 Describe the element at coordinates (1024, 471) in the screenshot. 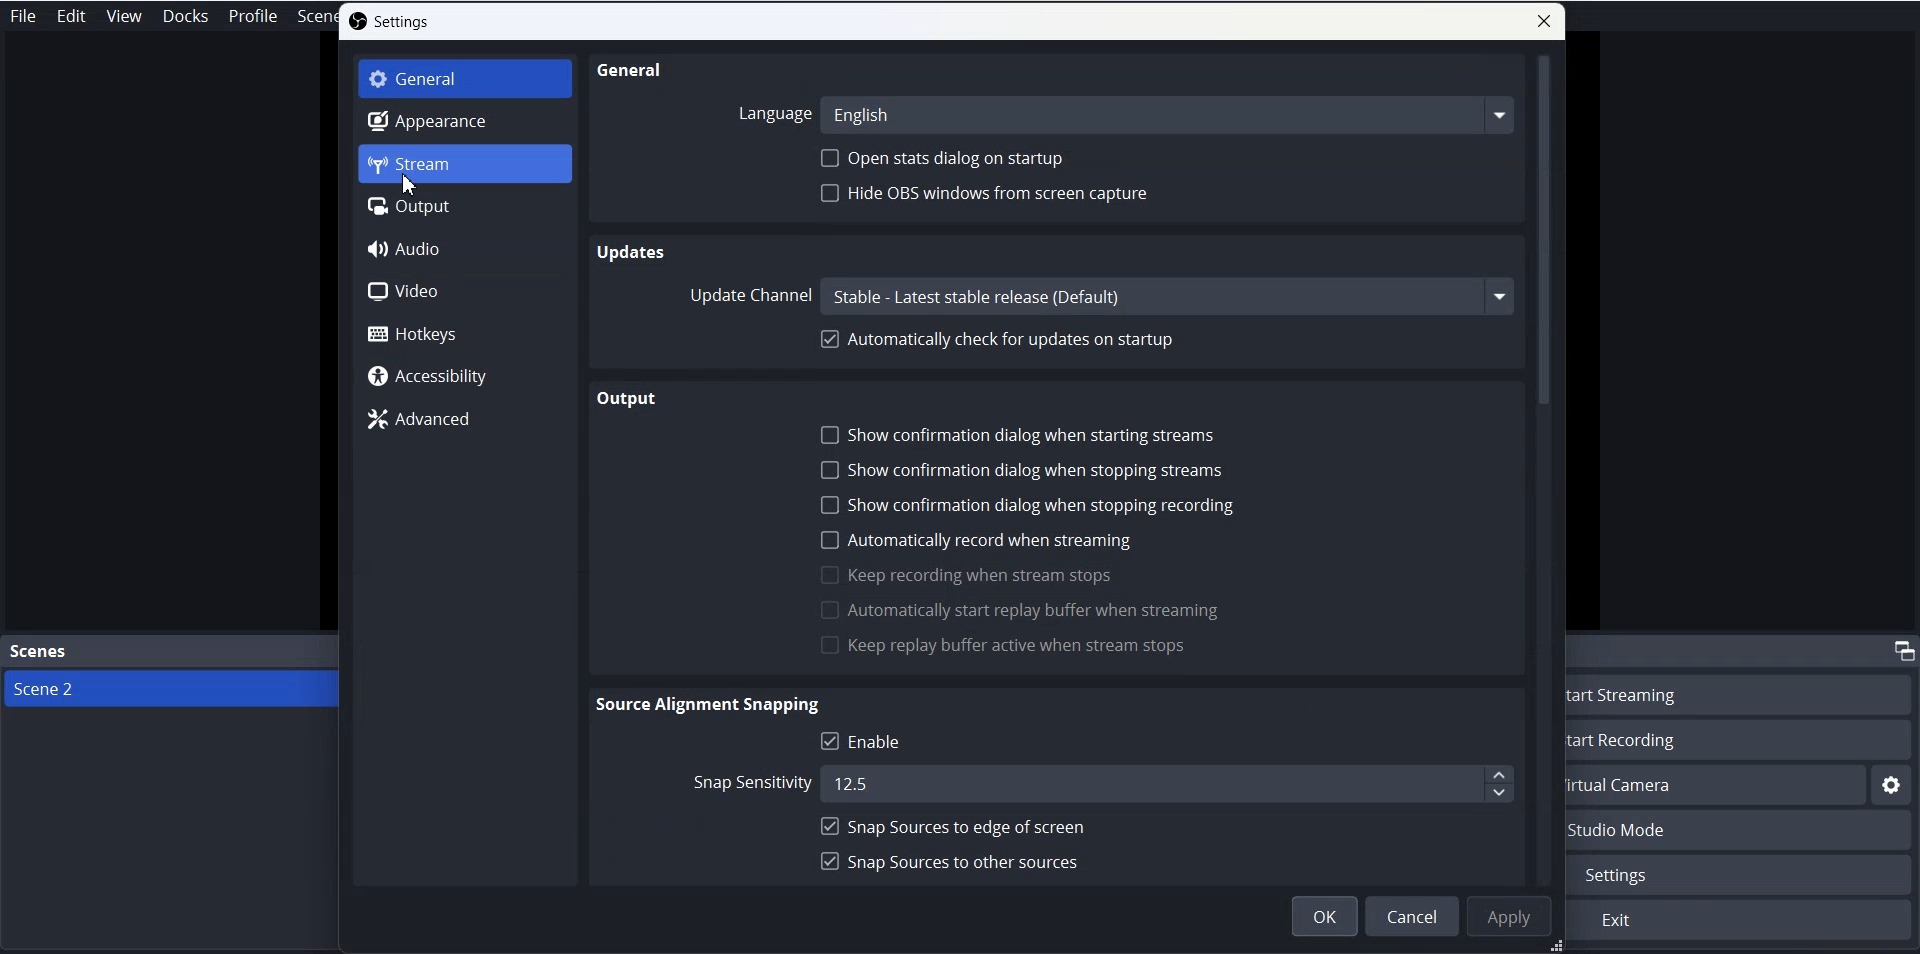

I see `Show confirmation dialogue when stopping streams` at that location.